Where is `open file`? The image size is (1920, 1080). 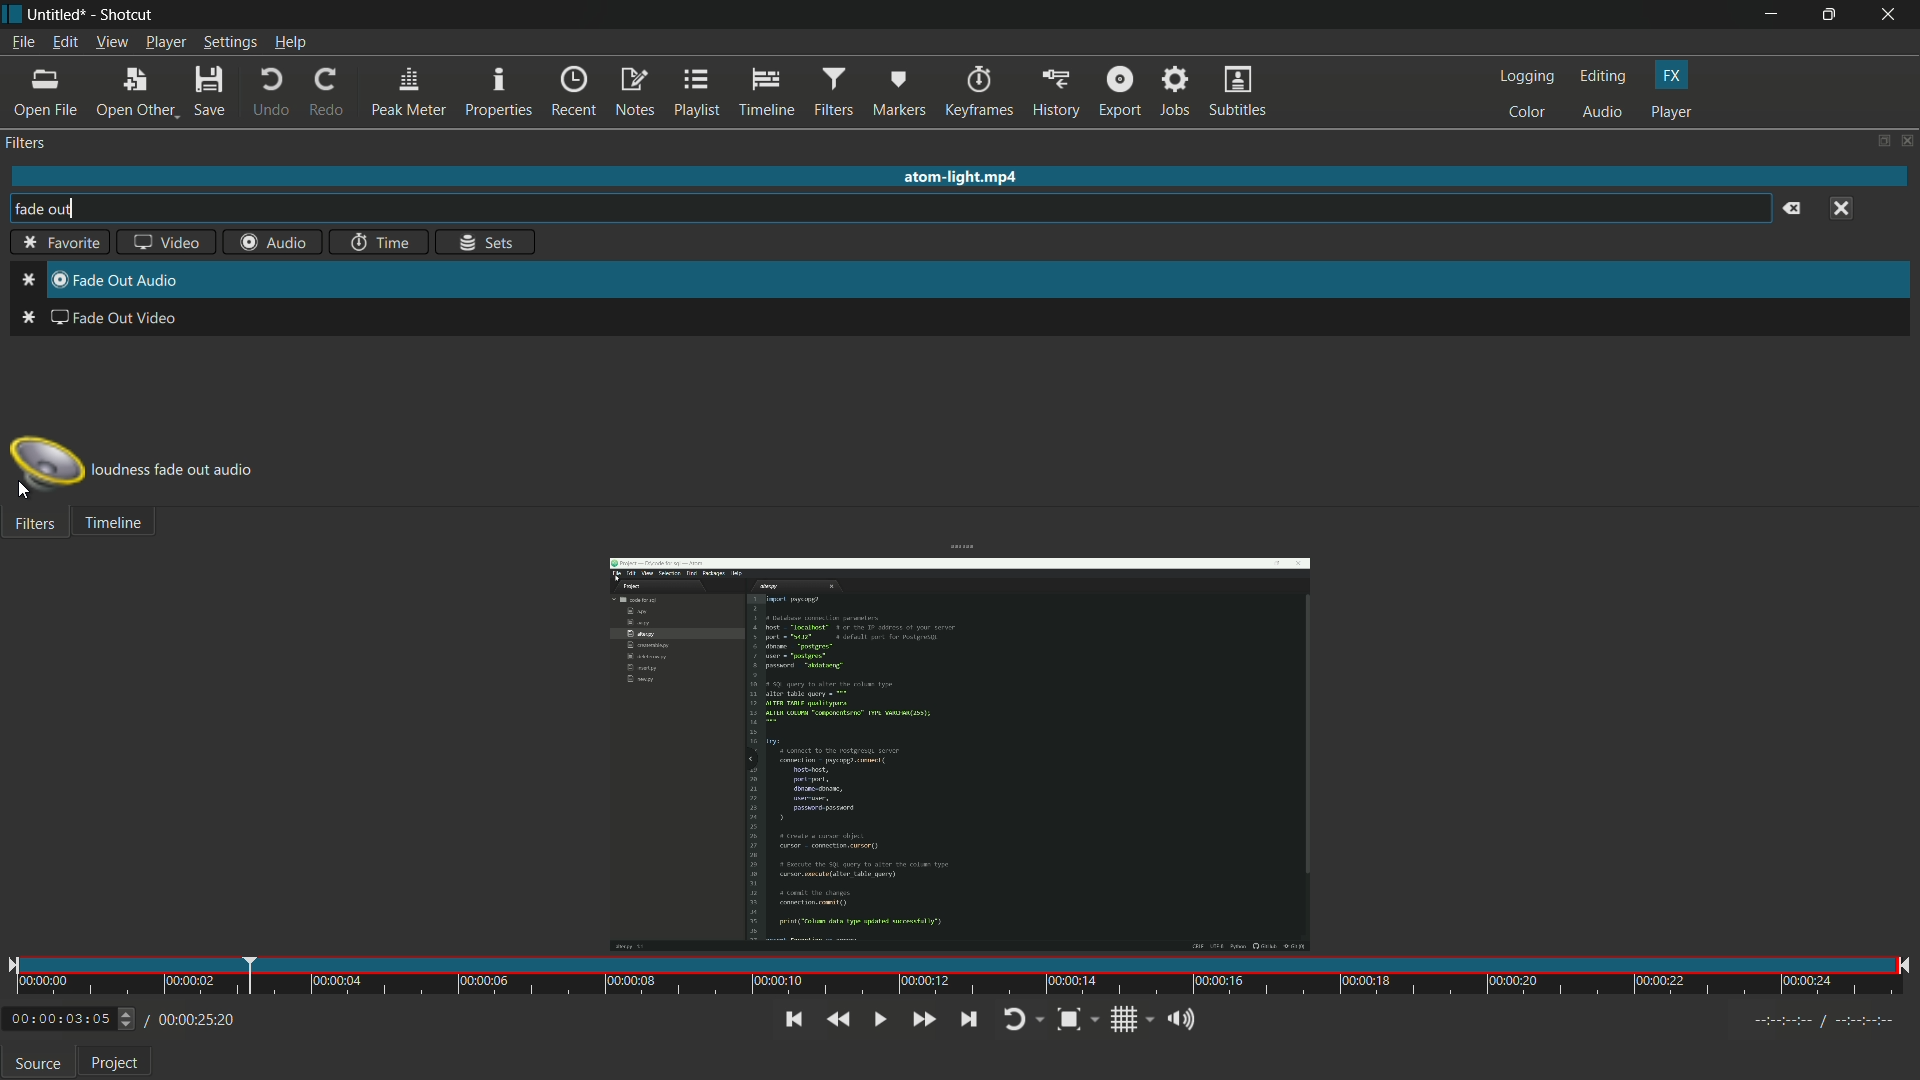
open file is located at coordinates (49, 93).